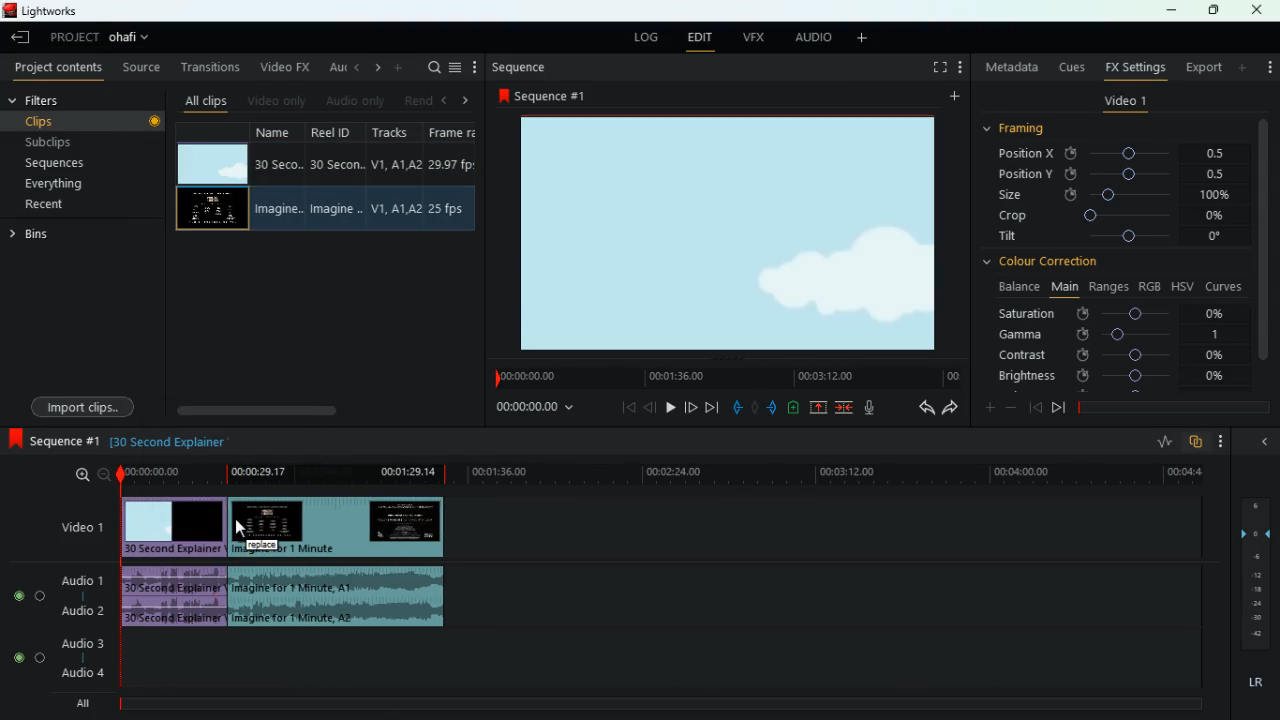 Image resolution: width=1280 pixels, height=720 pixels. I want to click on join, so click(843, 408).